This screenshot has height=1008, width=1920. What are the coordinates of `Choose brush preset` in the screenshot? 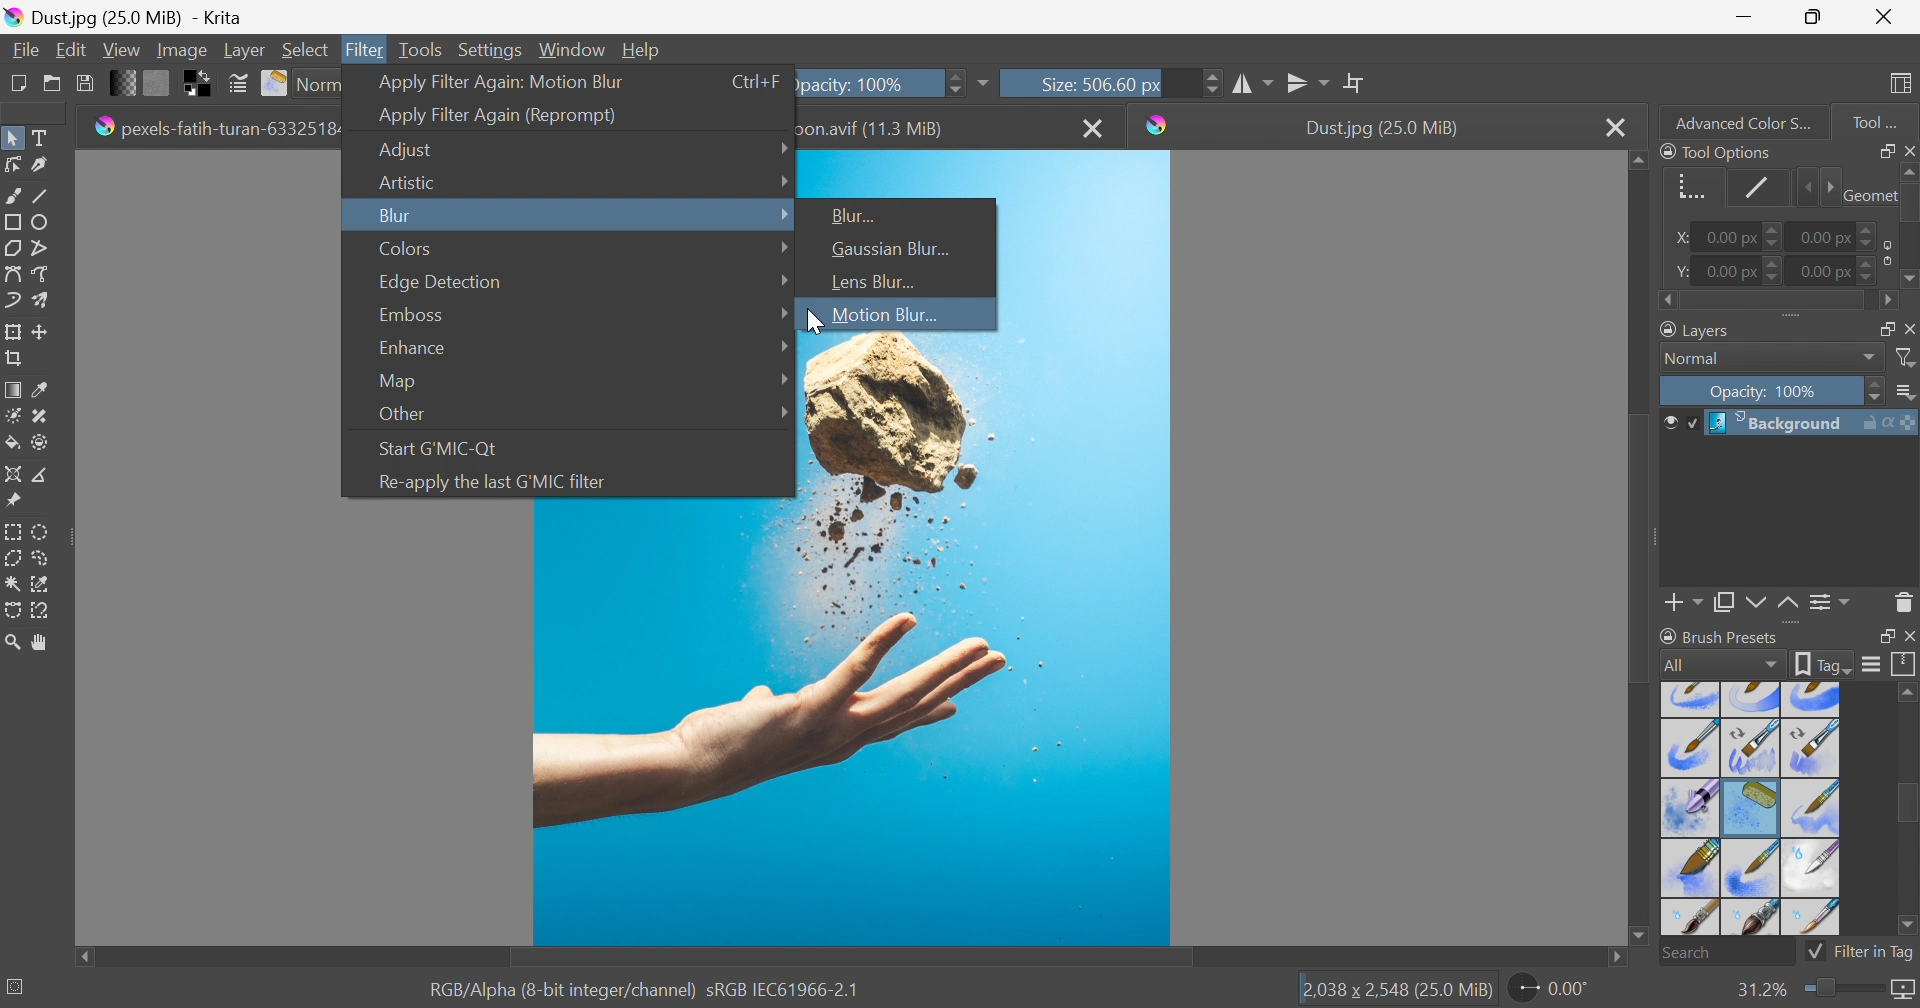 It's located at (276, 84).